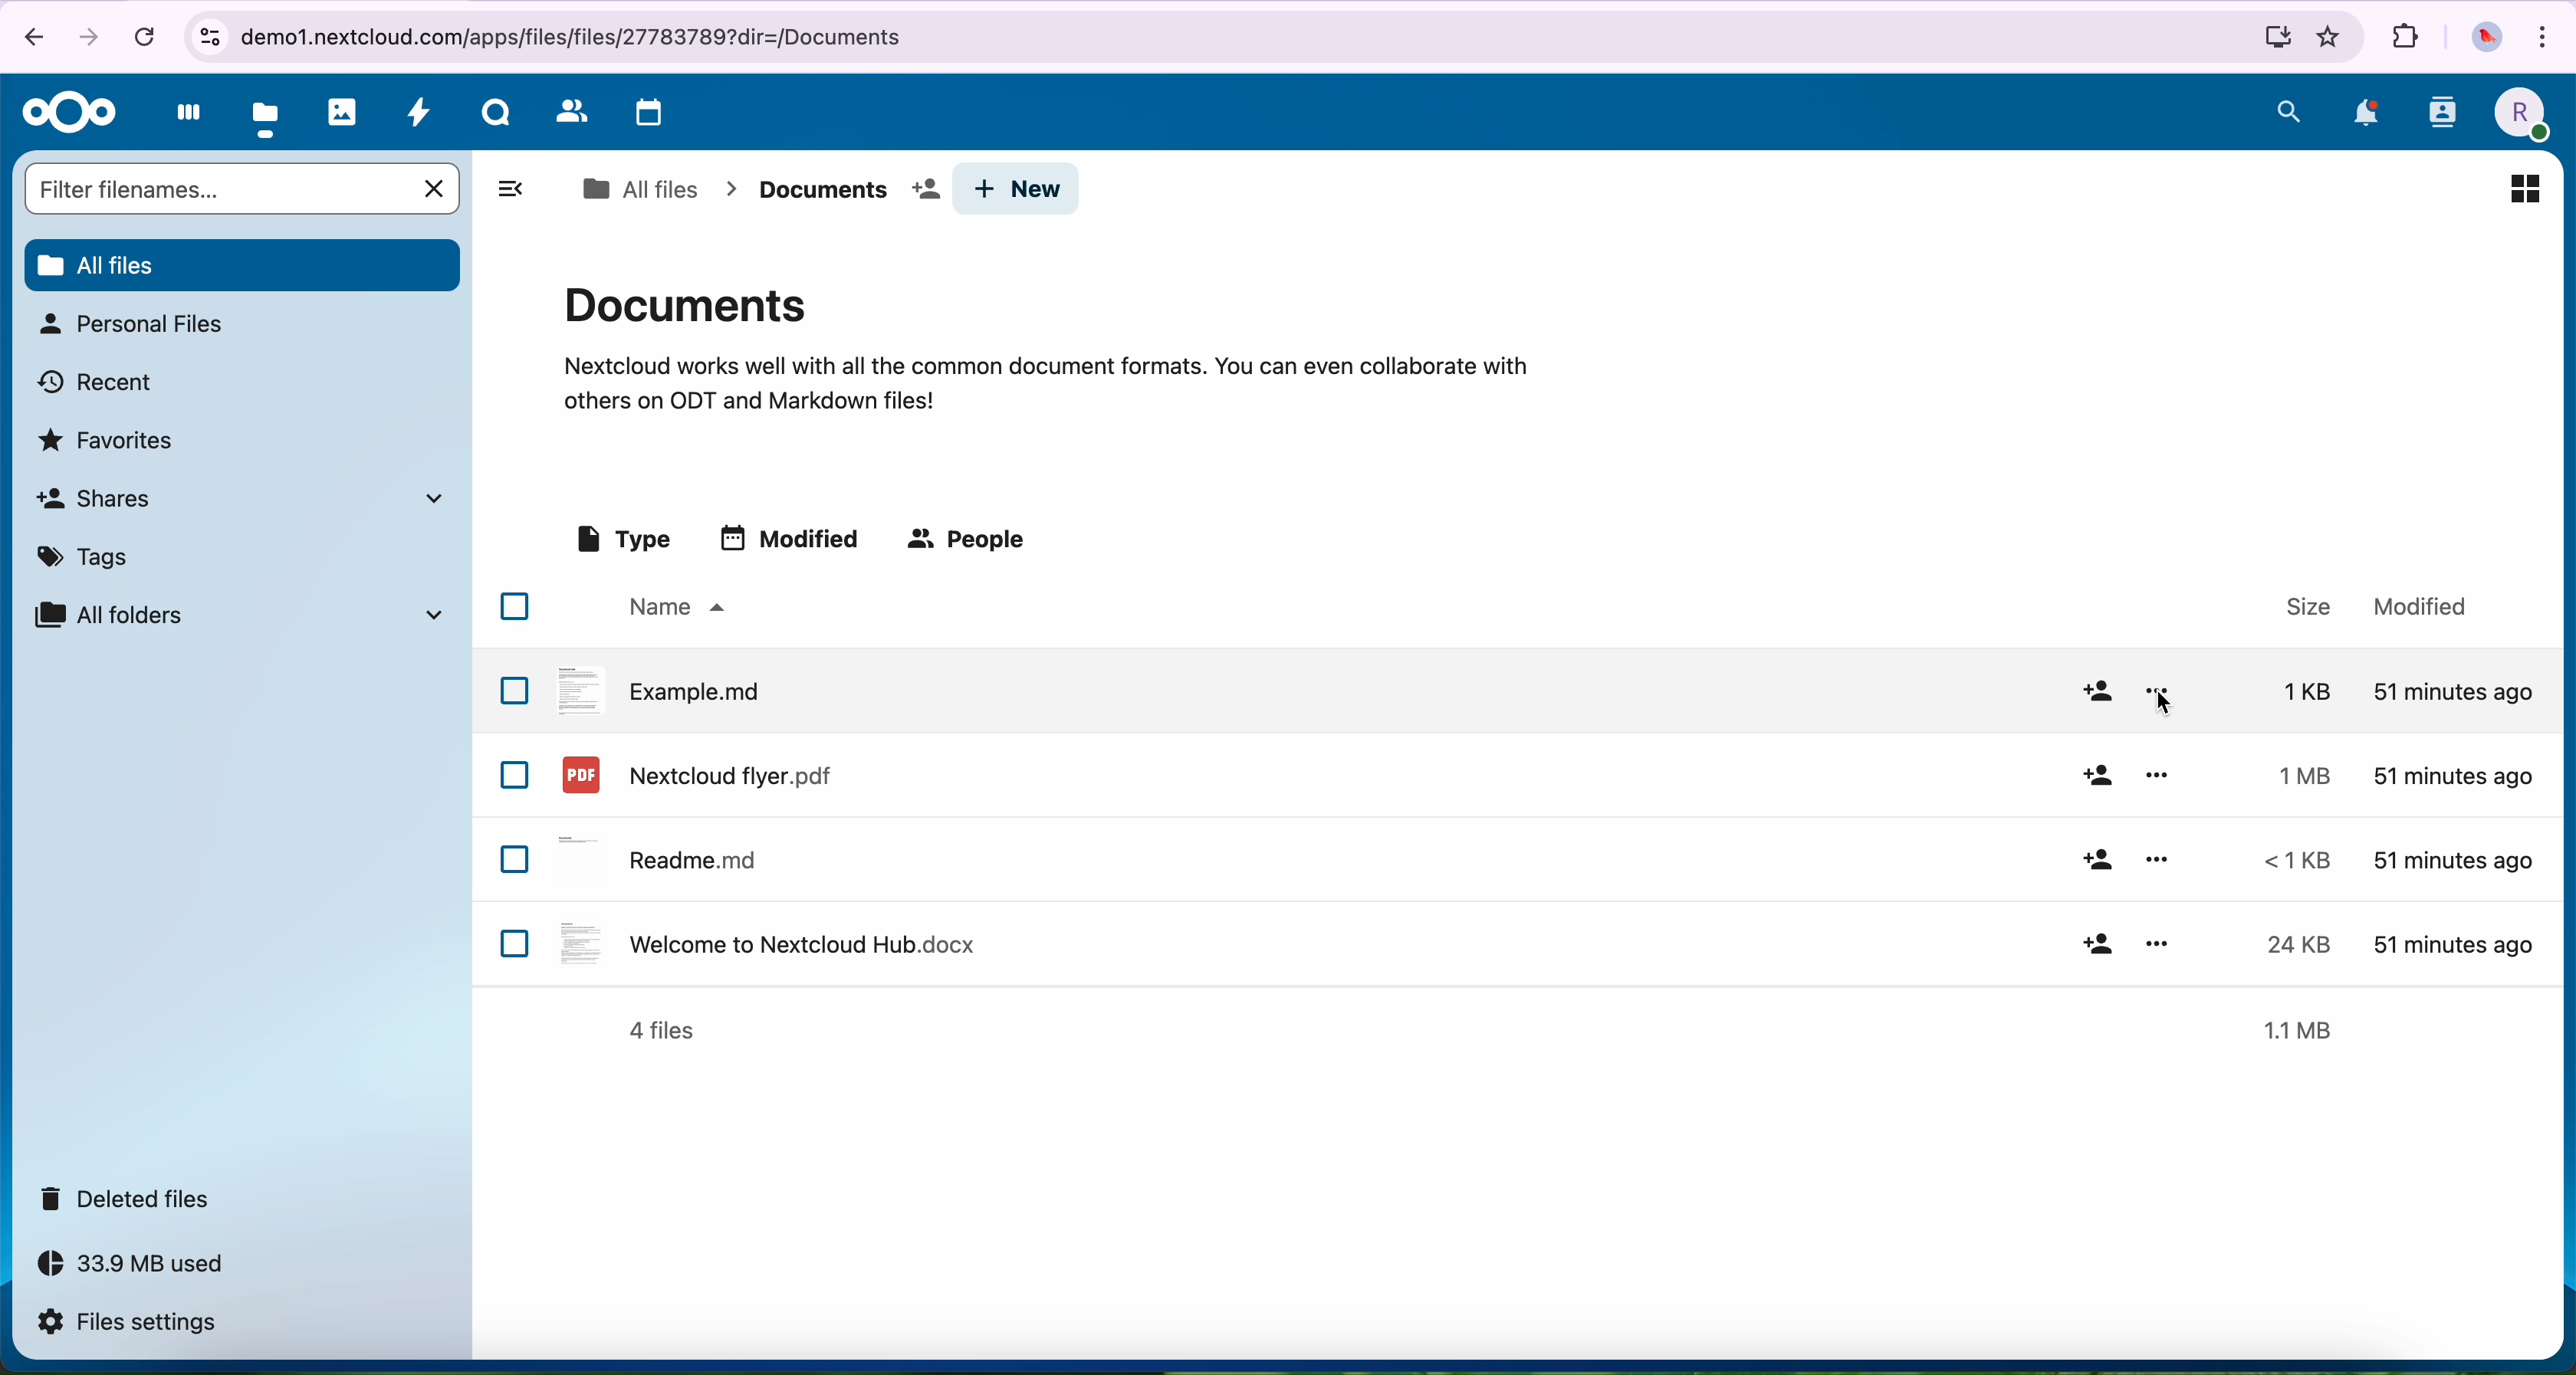 The image size is (2576, 1375). I want to click on size, so click(2290, 774).